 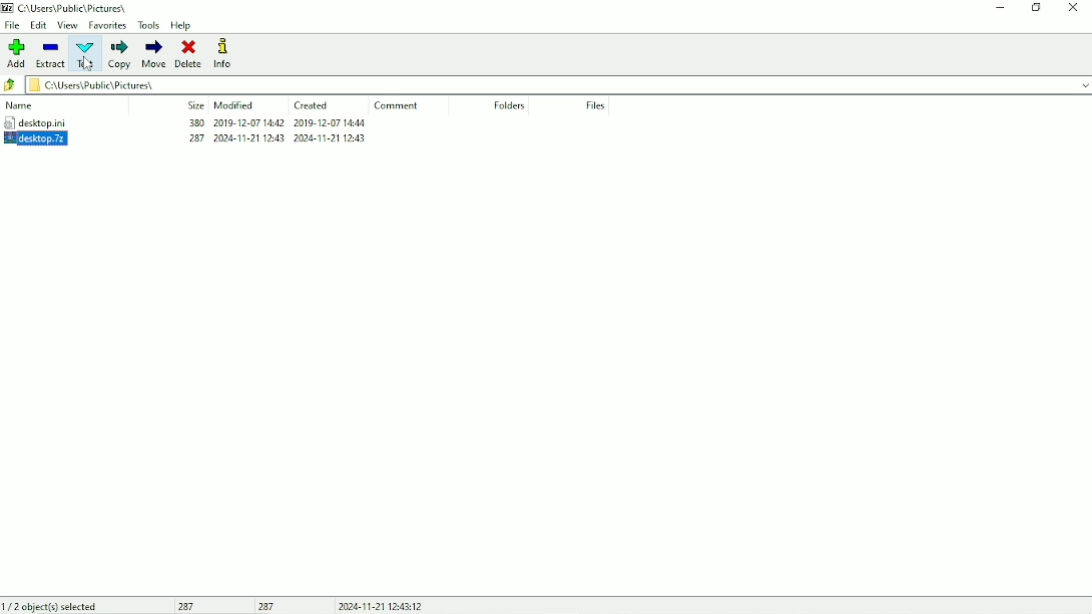 I want to click on Move, so click(x=154, y=53).